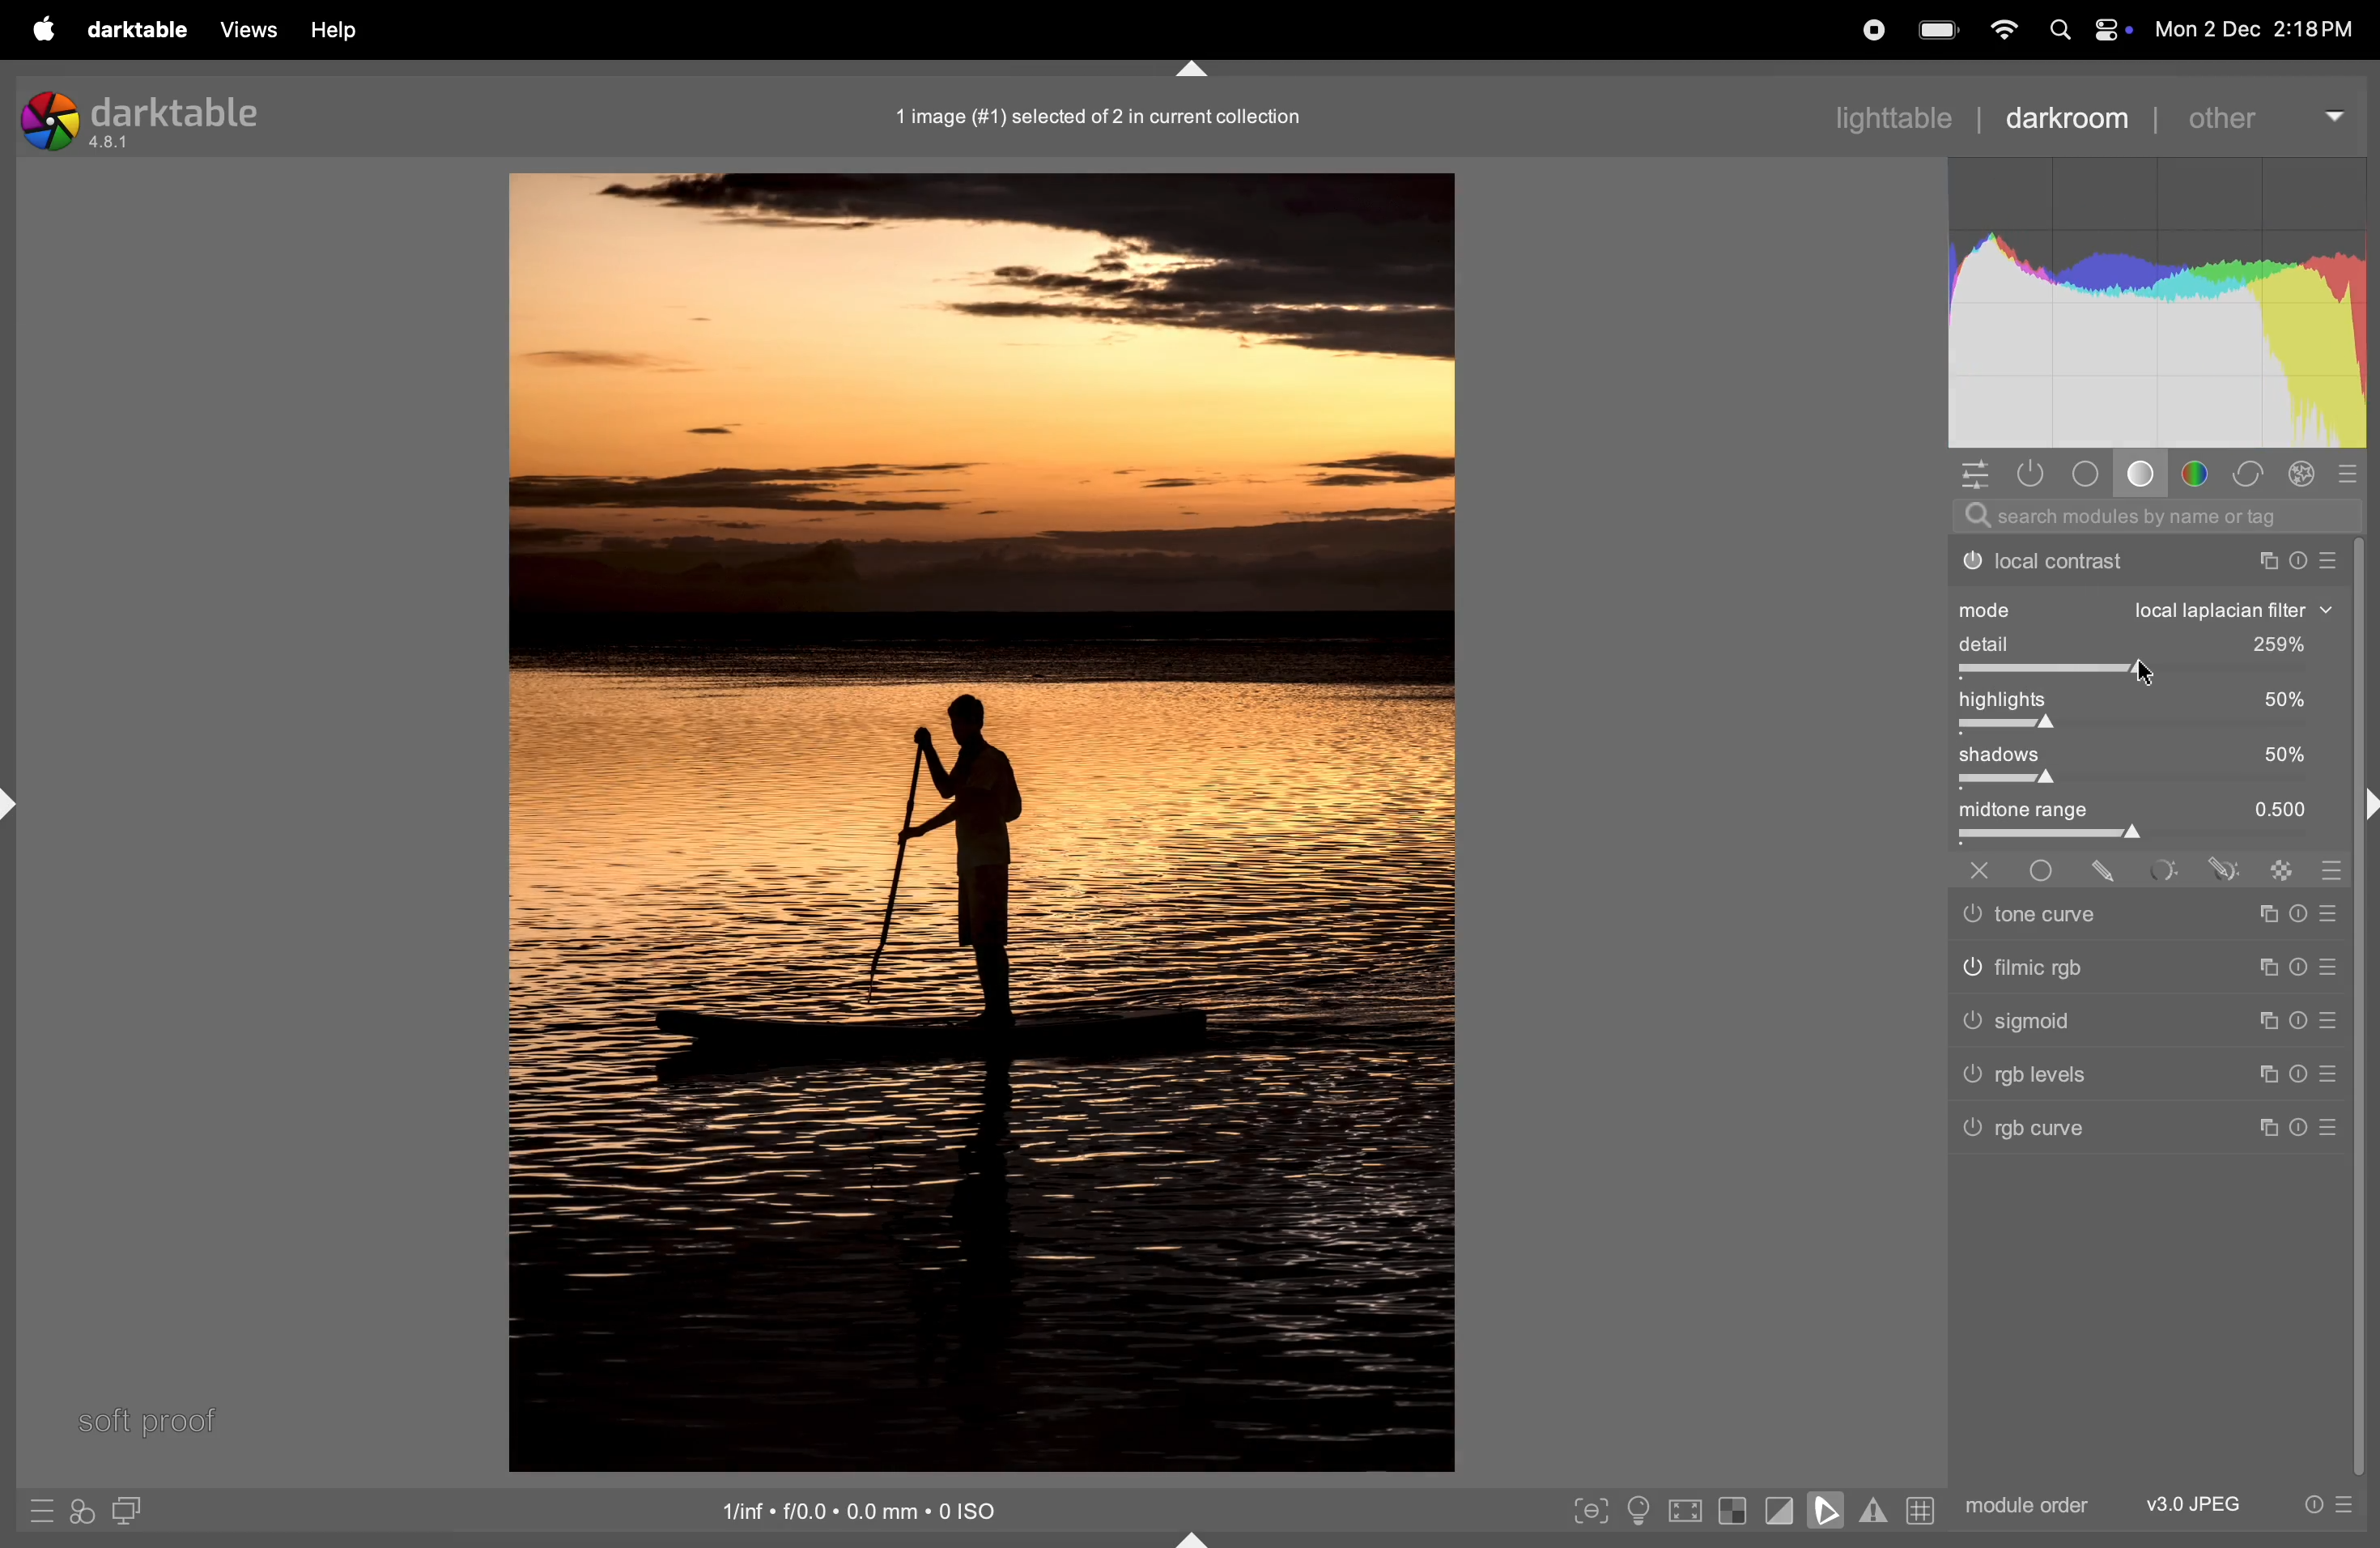 The height and width of the screenshot is (1548, 2380). What do you see at coordinates (2328, 1131) in the screenshot?
I see `` at bounding box center [2328, 1131].